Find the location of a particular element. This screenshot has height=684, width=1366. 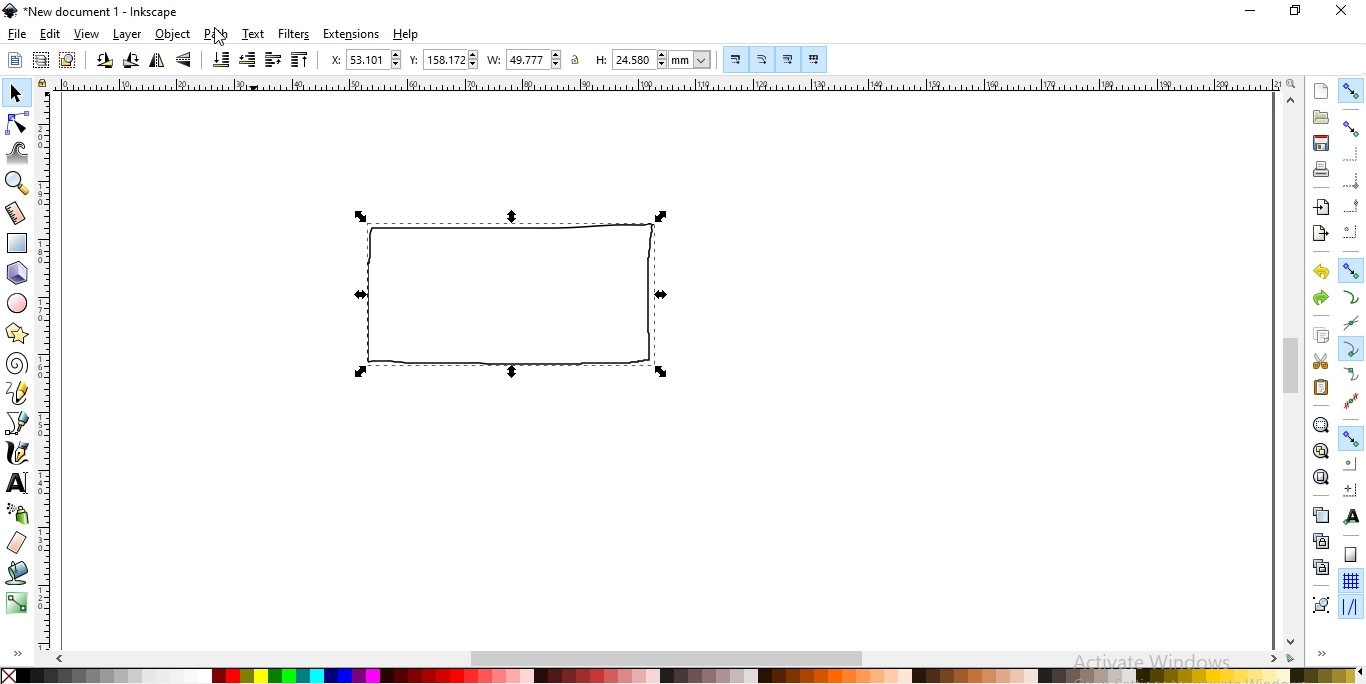

undo is located at coordinates (1320, 272).